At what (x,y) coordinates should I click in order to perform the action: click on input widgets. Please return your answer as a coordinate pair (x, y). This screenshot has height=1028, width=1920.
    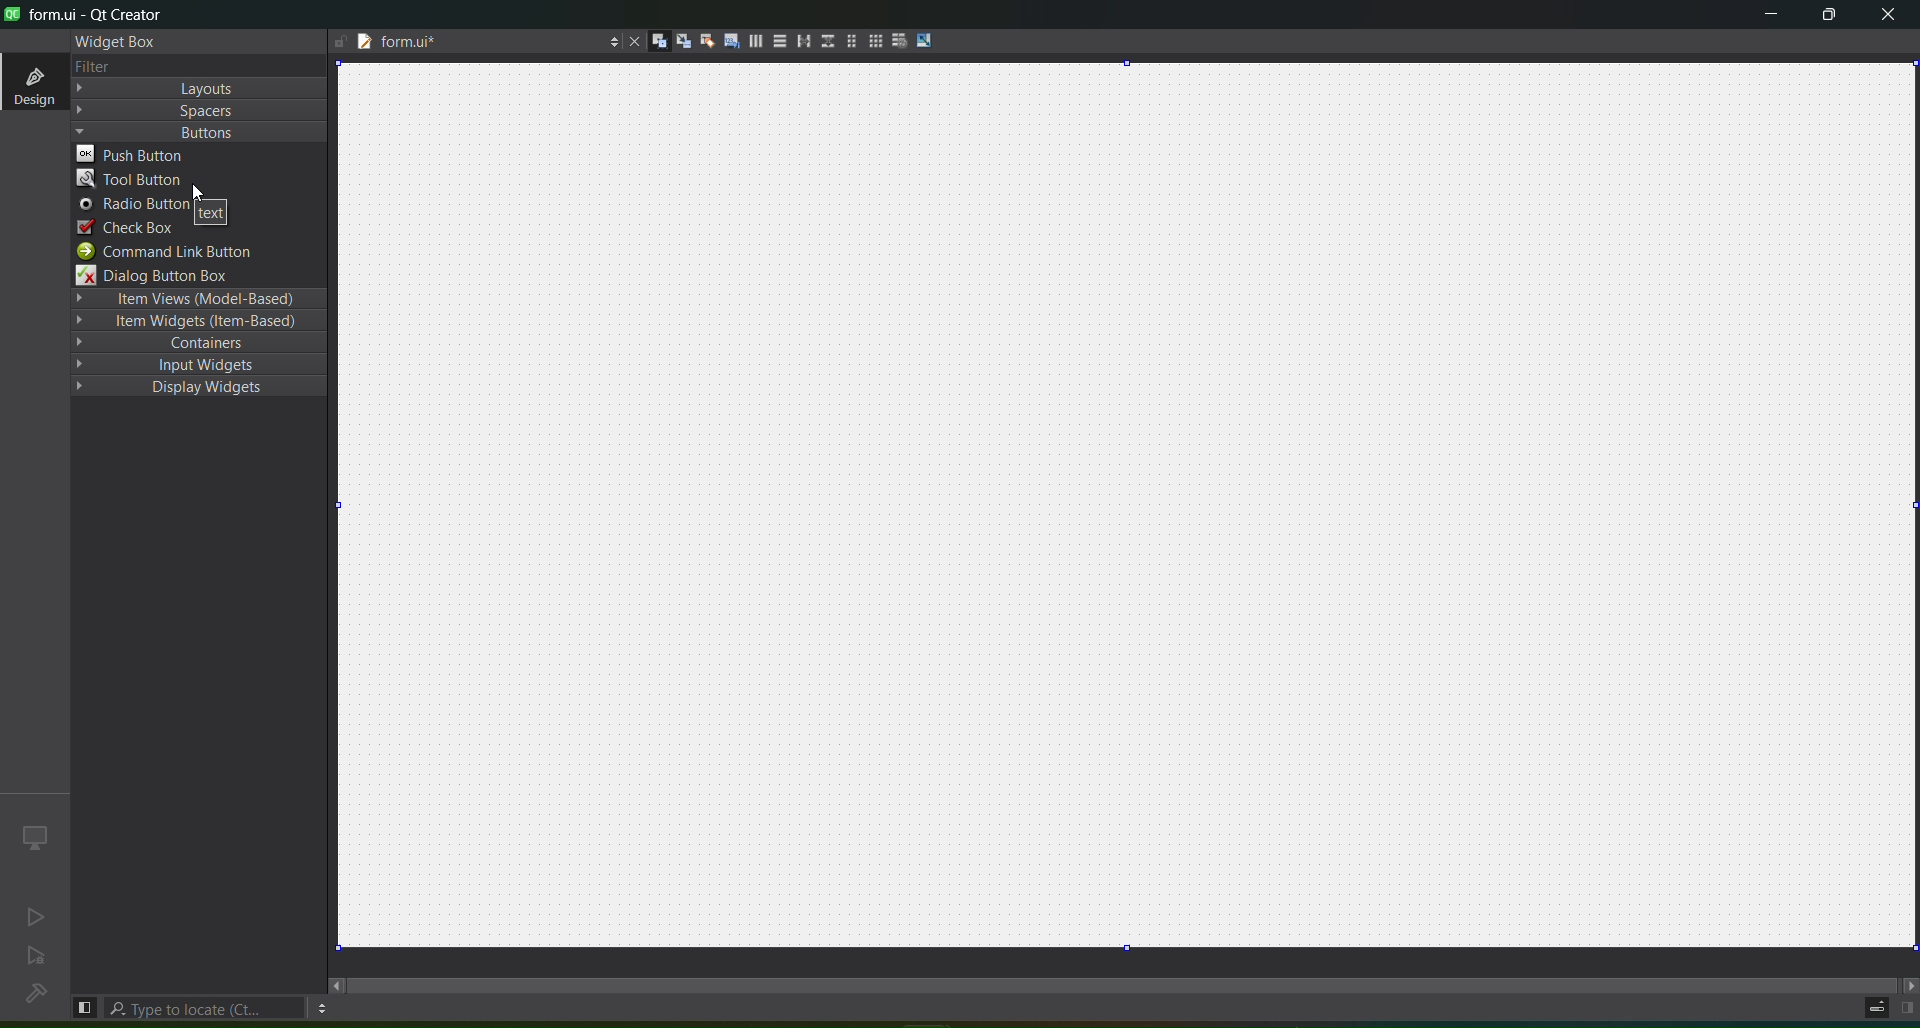
    Looking at the image, I should click on (198, 369).